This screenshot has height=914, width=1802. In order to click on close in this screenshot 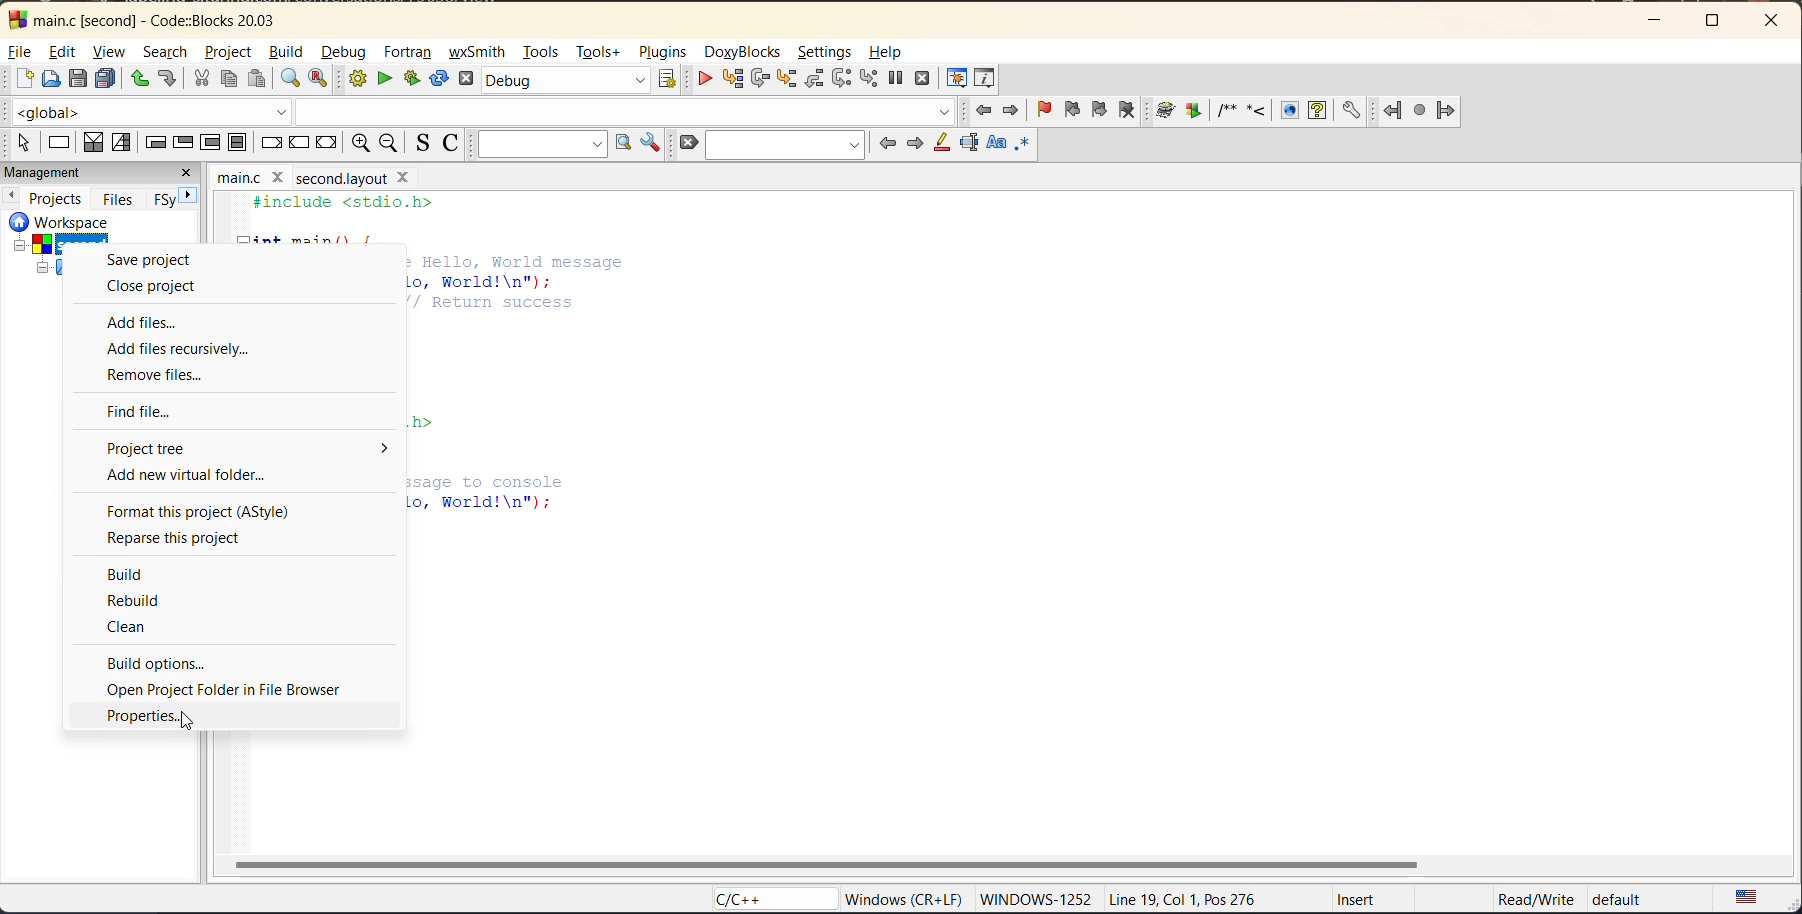, I will do `click(188, 174)`.